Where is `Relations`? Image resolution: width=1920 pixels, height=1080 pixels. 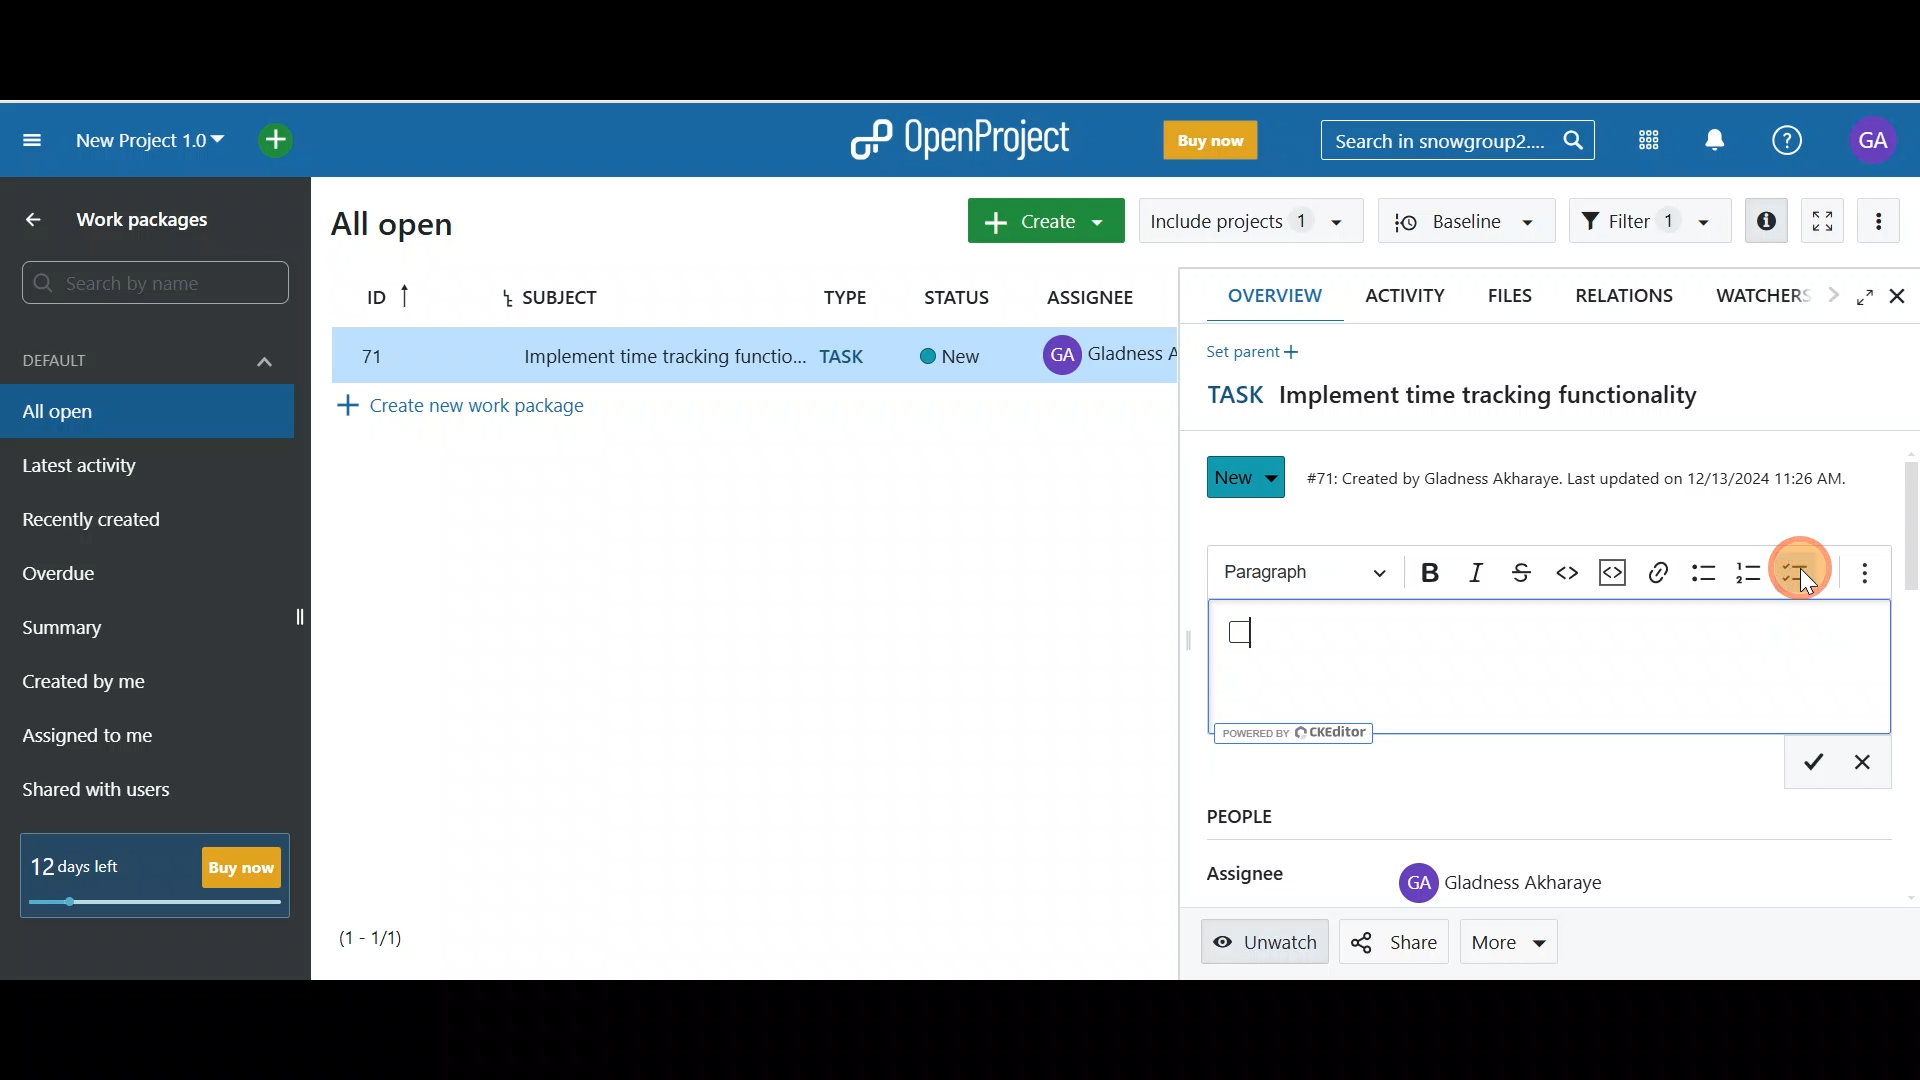 Relations is located at coordinates (1626, 294).